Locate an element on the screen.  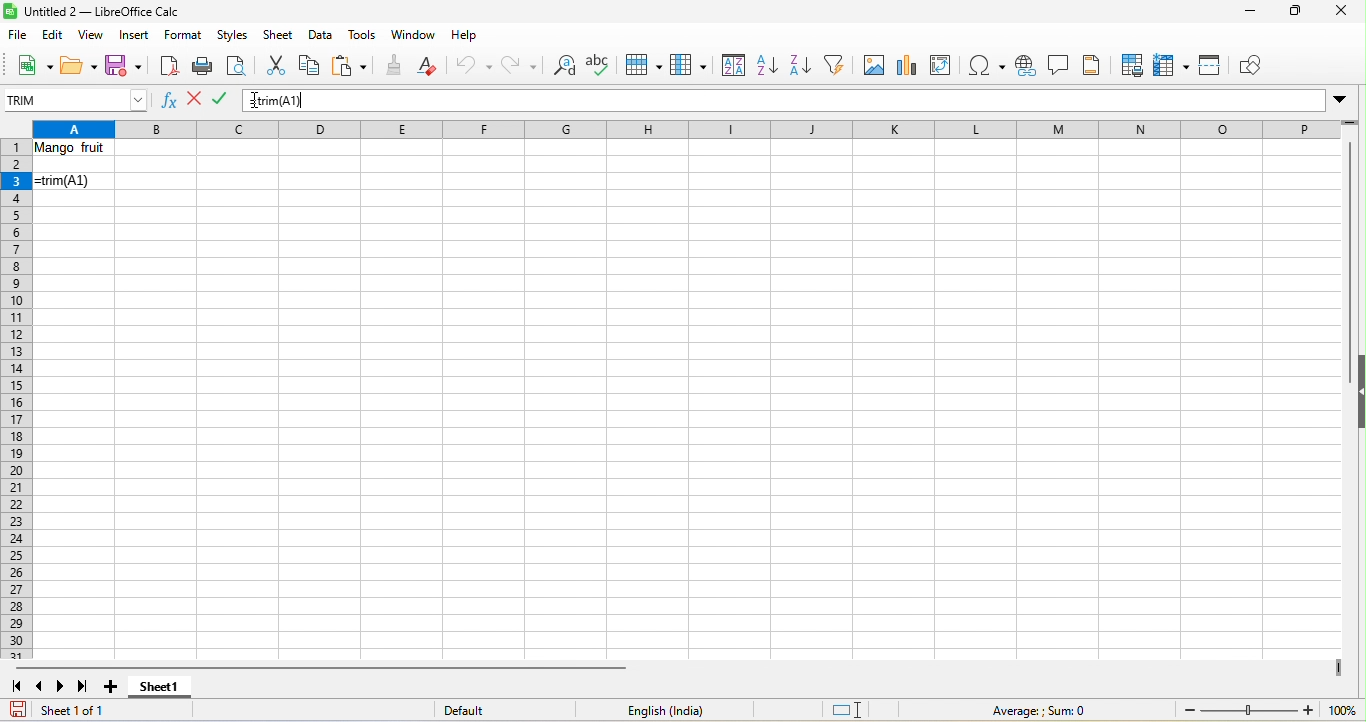
spelling is located at coordinates (602, 64).